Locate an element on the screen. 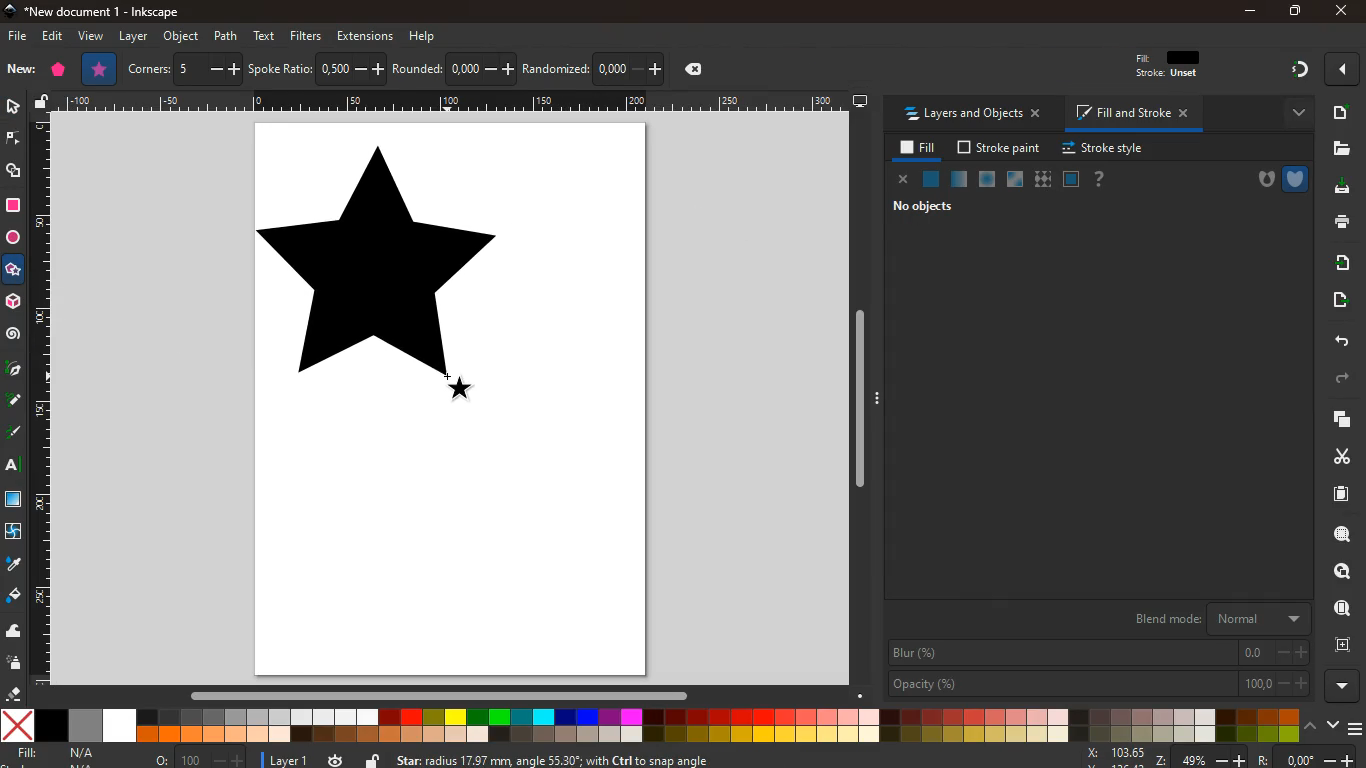  circle is located at coordinates (15, 238).